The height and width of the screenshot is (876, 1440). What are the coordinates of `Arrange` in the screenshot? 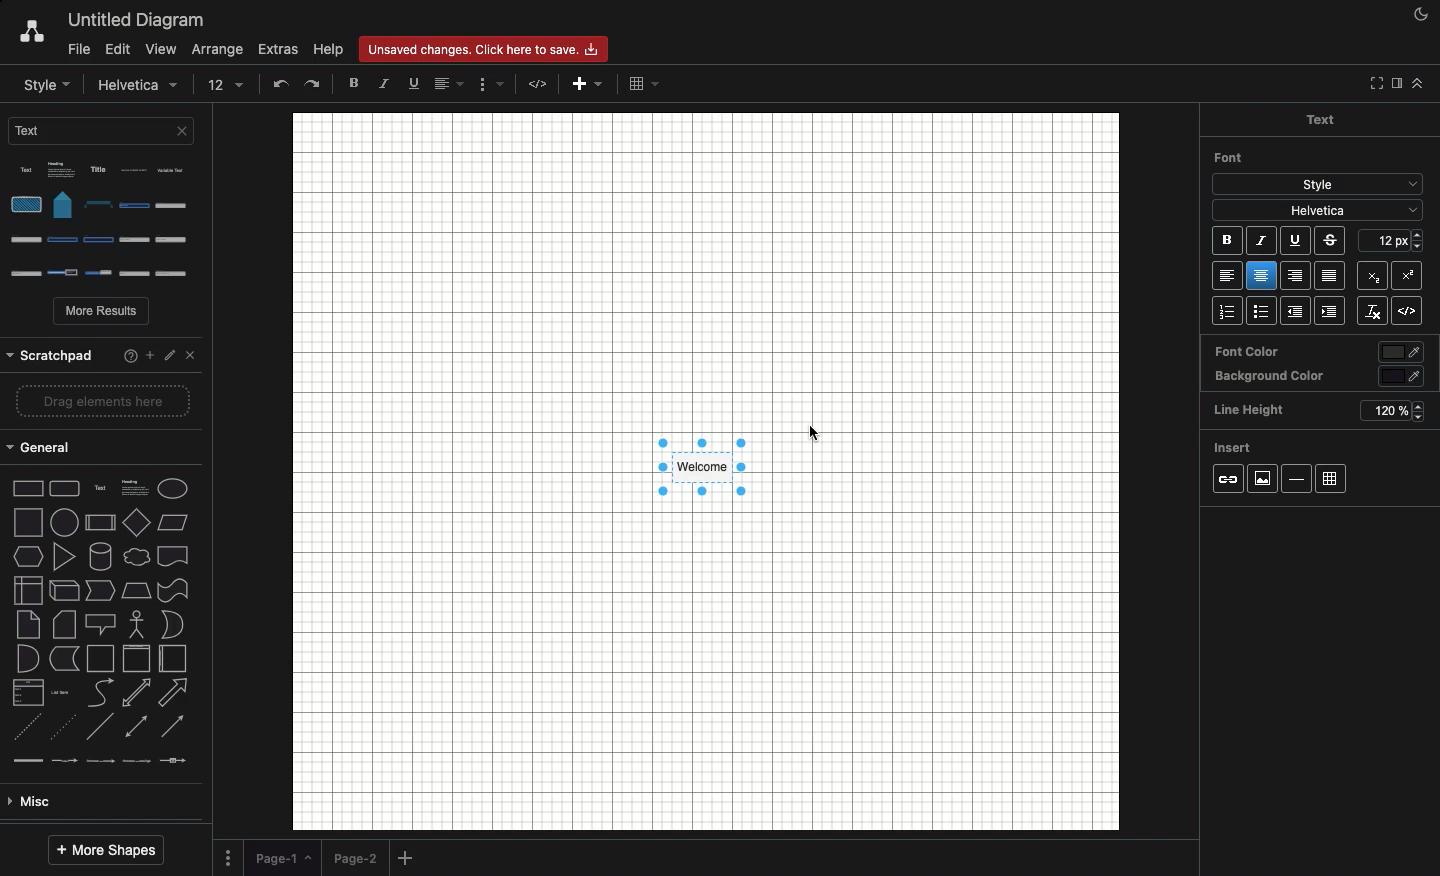 It's located at (220, 48).